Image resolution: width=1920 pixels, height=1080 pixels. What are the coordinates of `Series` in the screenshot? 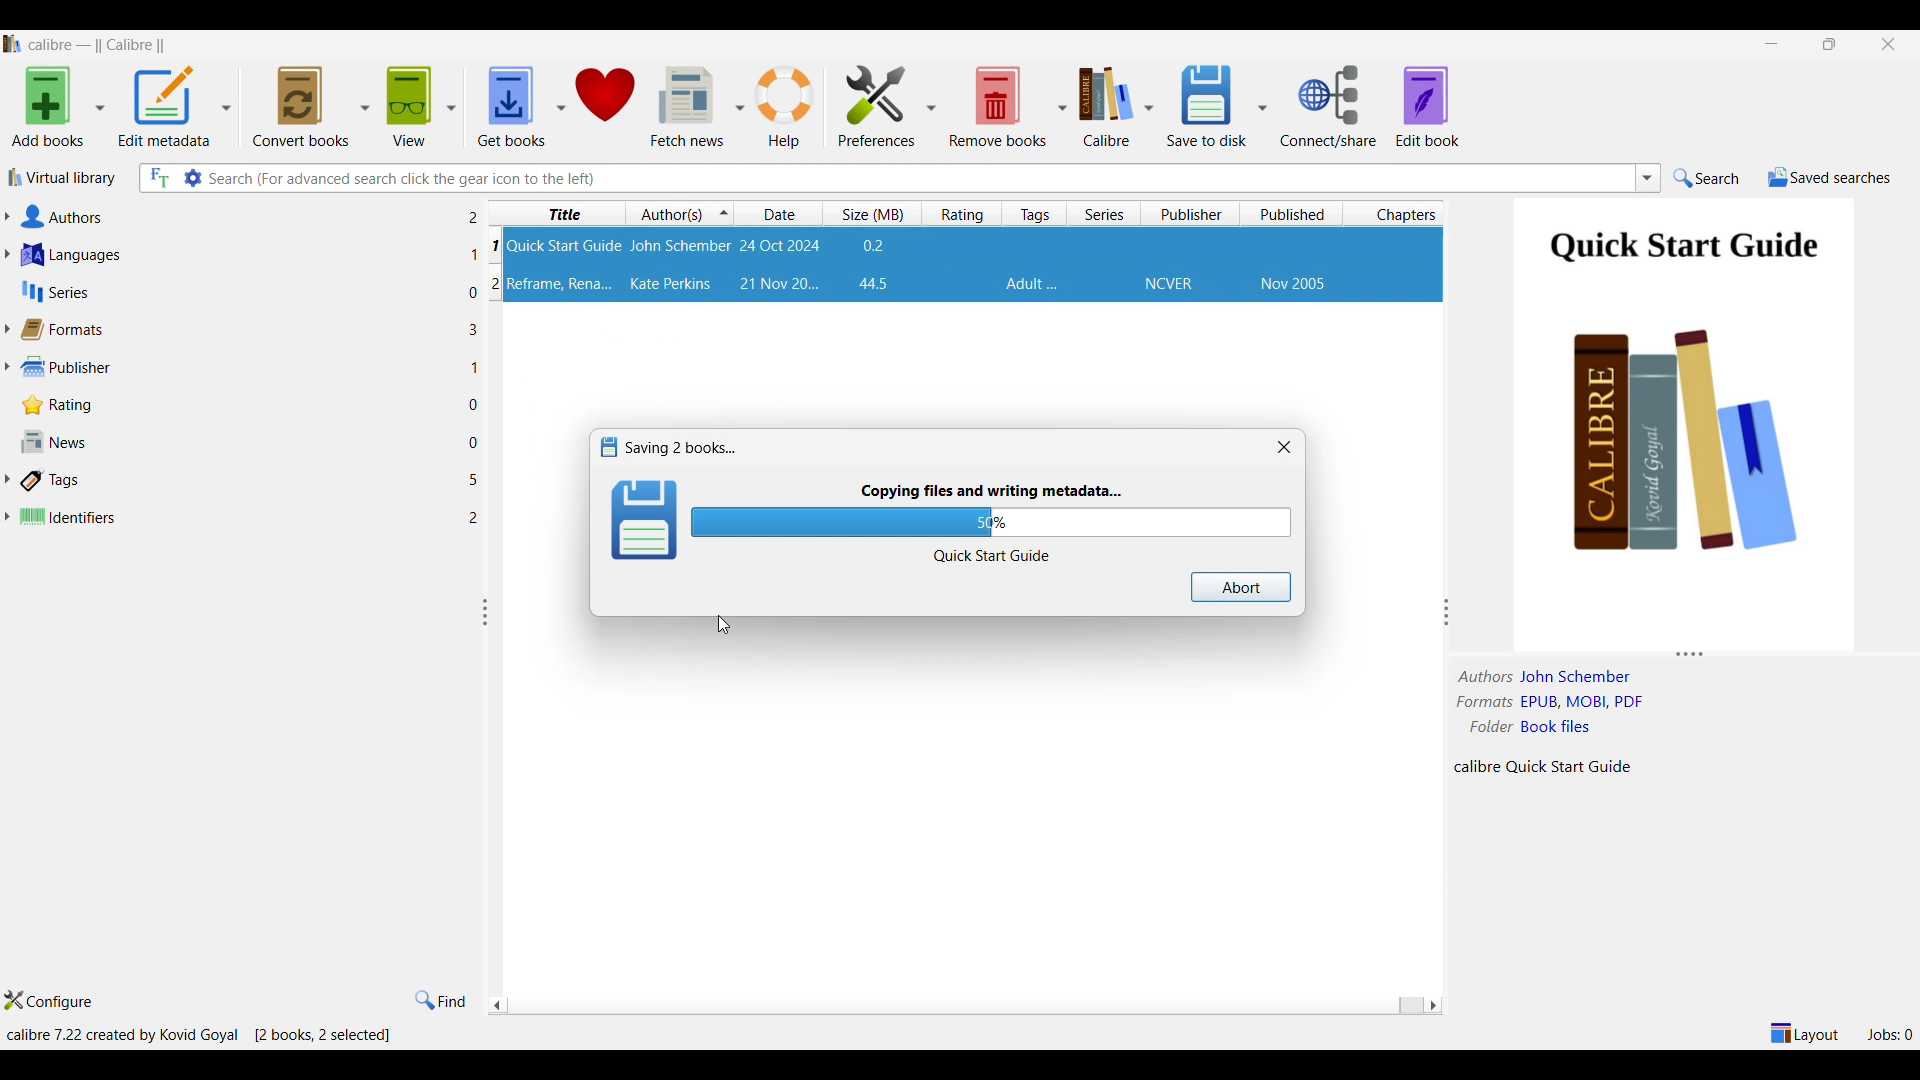 It's located at (223, 292).